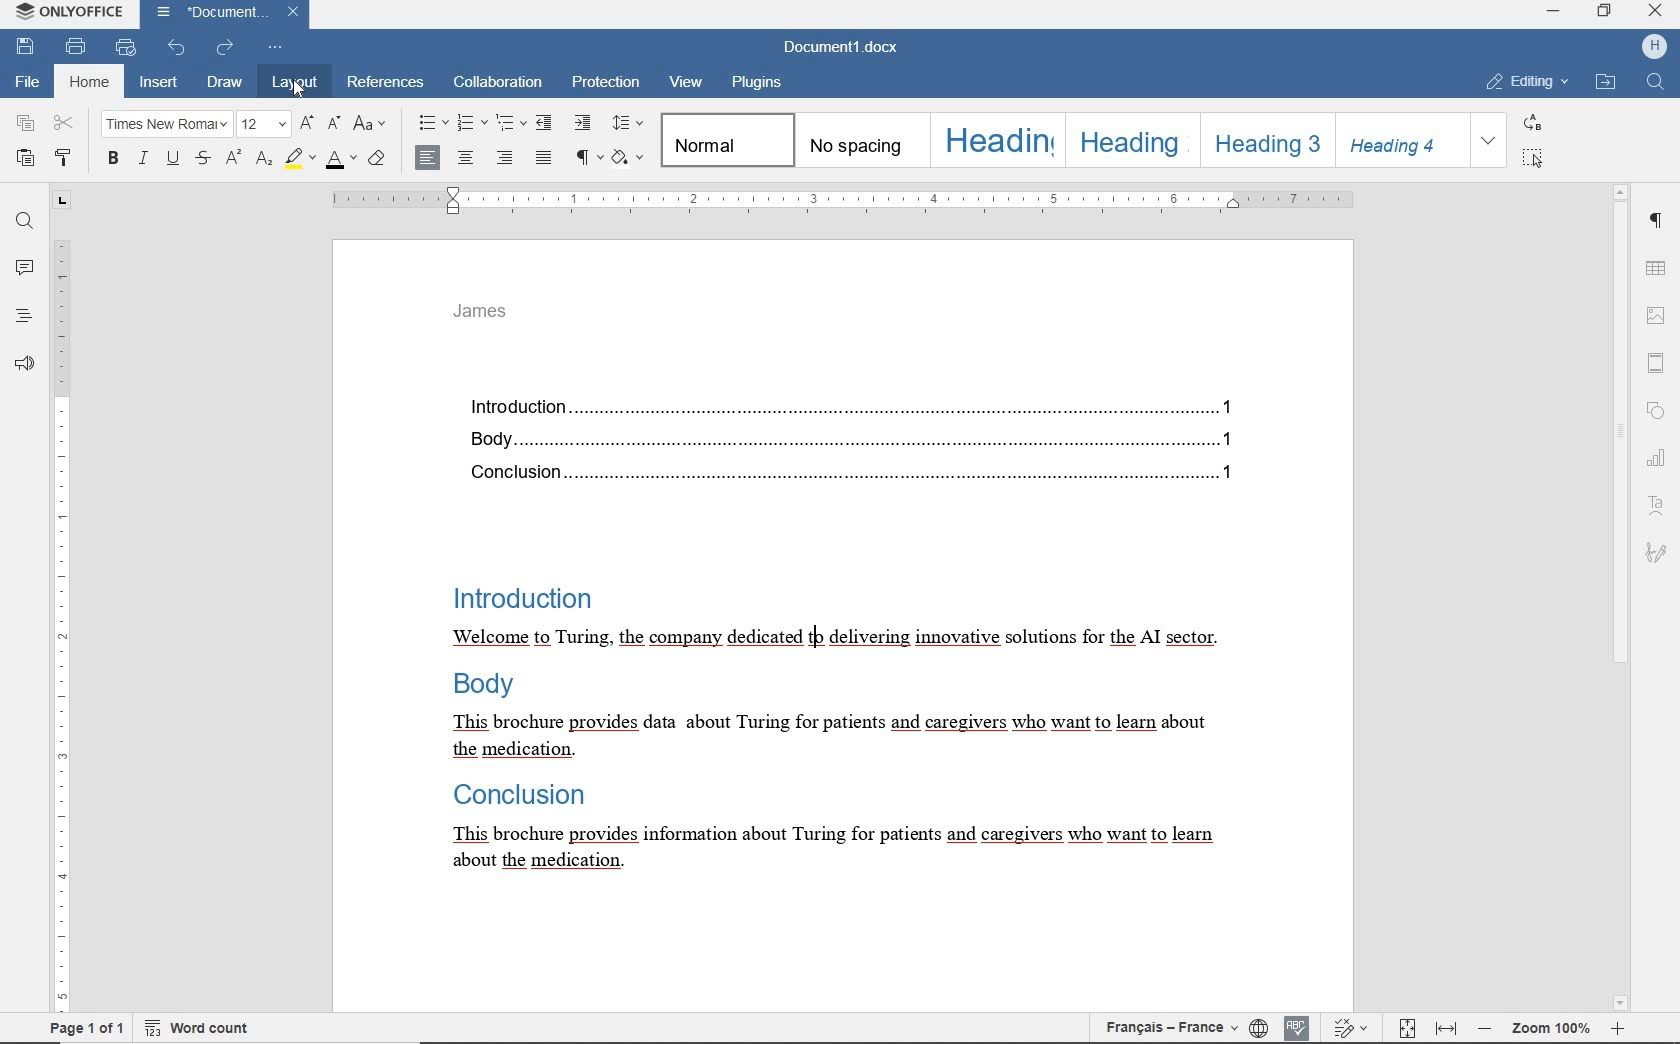 The width and height of the screenshot is (1680, 1044). What do you see at coordinates (1553, 11) in the screenshot?
I see `minimize` at bounding box center [1553, 11].